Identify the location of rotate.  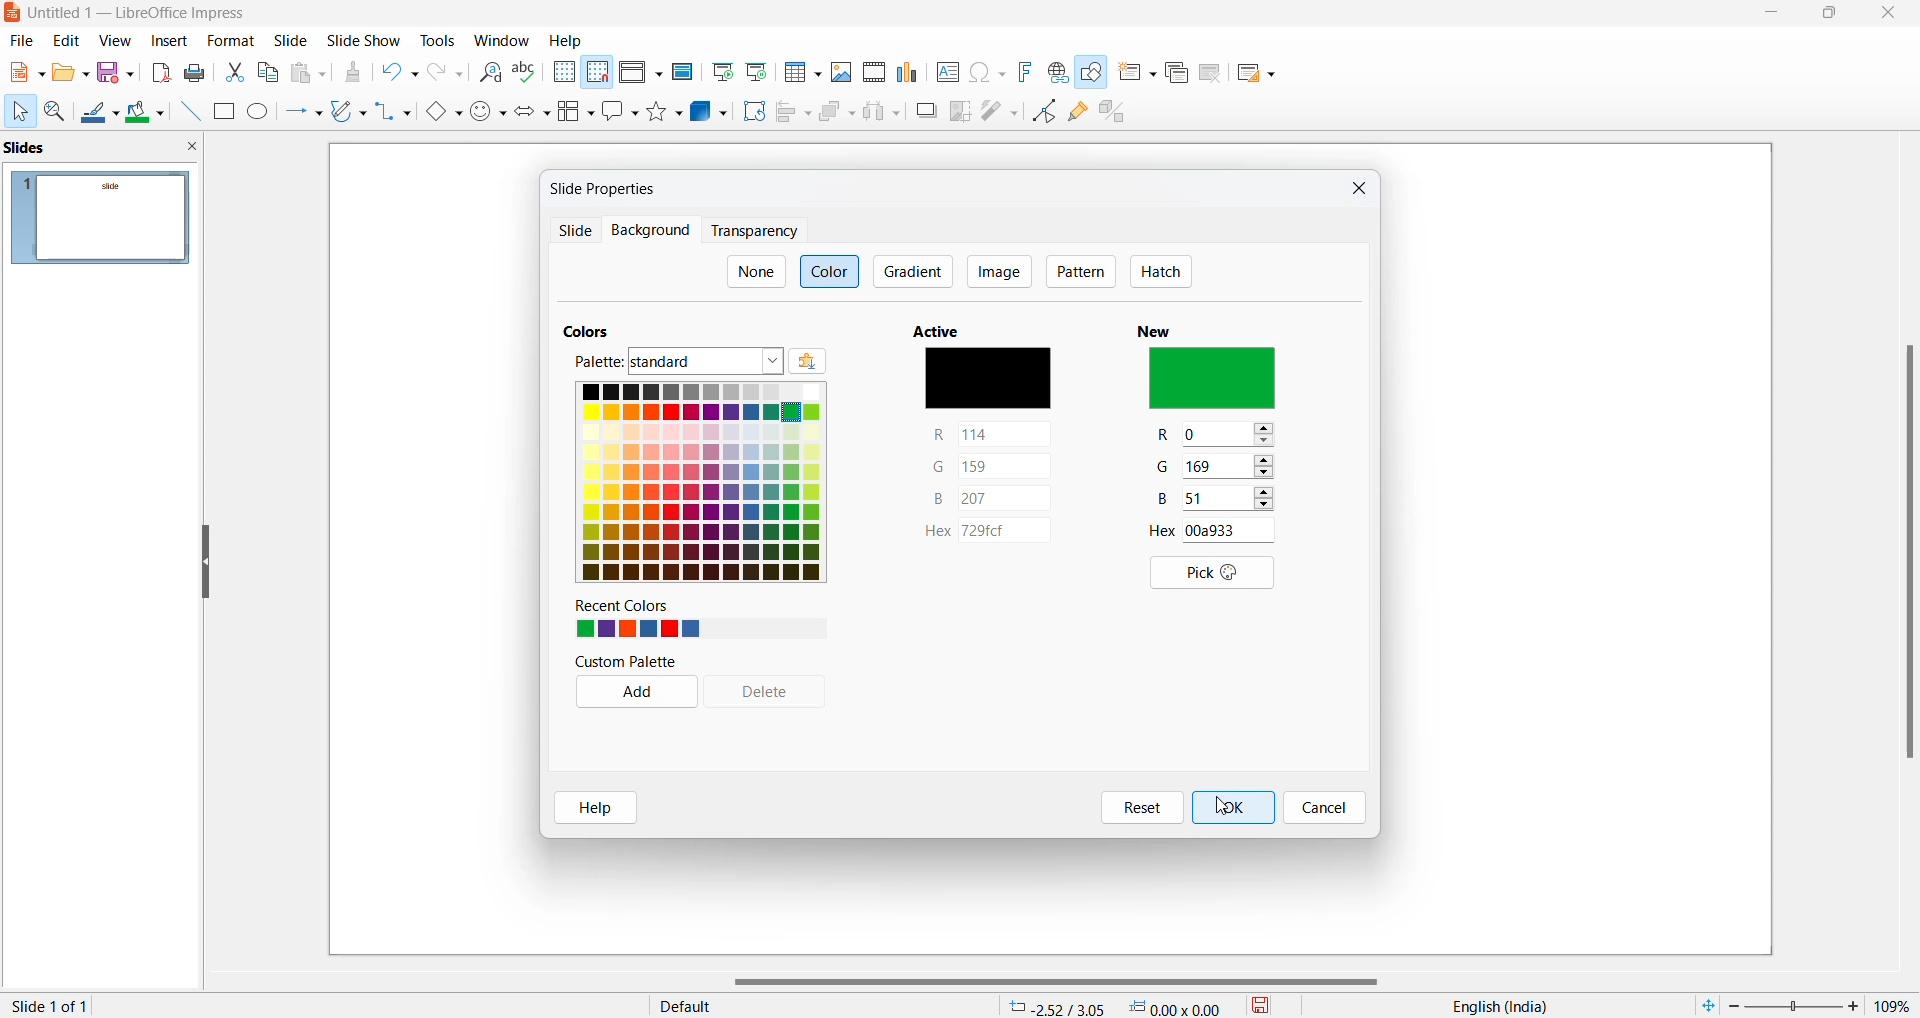
(752, 111).